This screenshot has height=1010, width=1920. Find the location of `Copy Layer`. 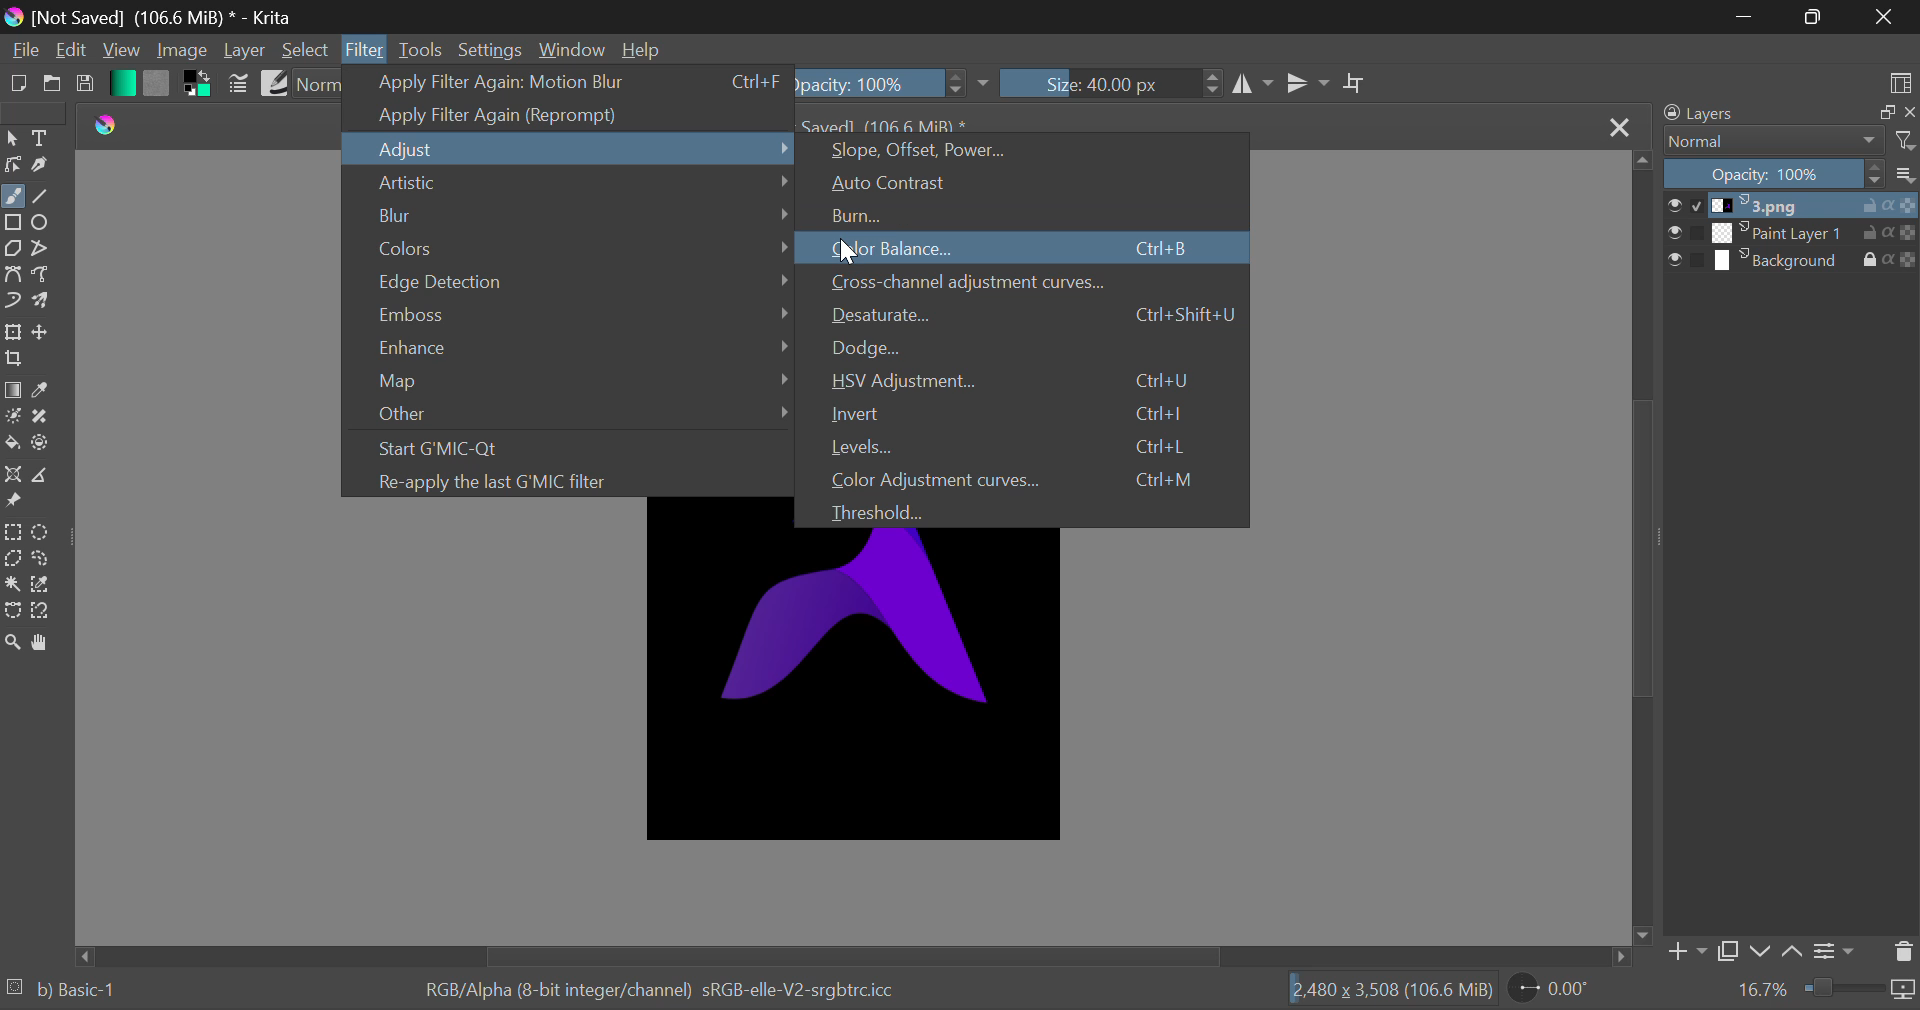

Copy Layer is located at coordinates (1733, 951).